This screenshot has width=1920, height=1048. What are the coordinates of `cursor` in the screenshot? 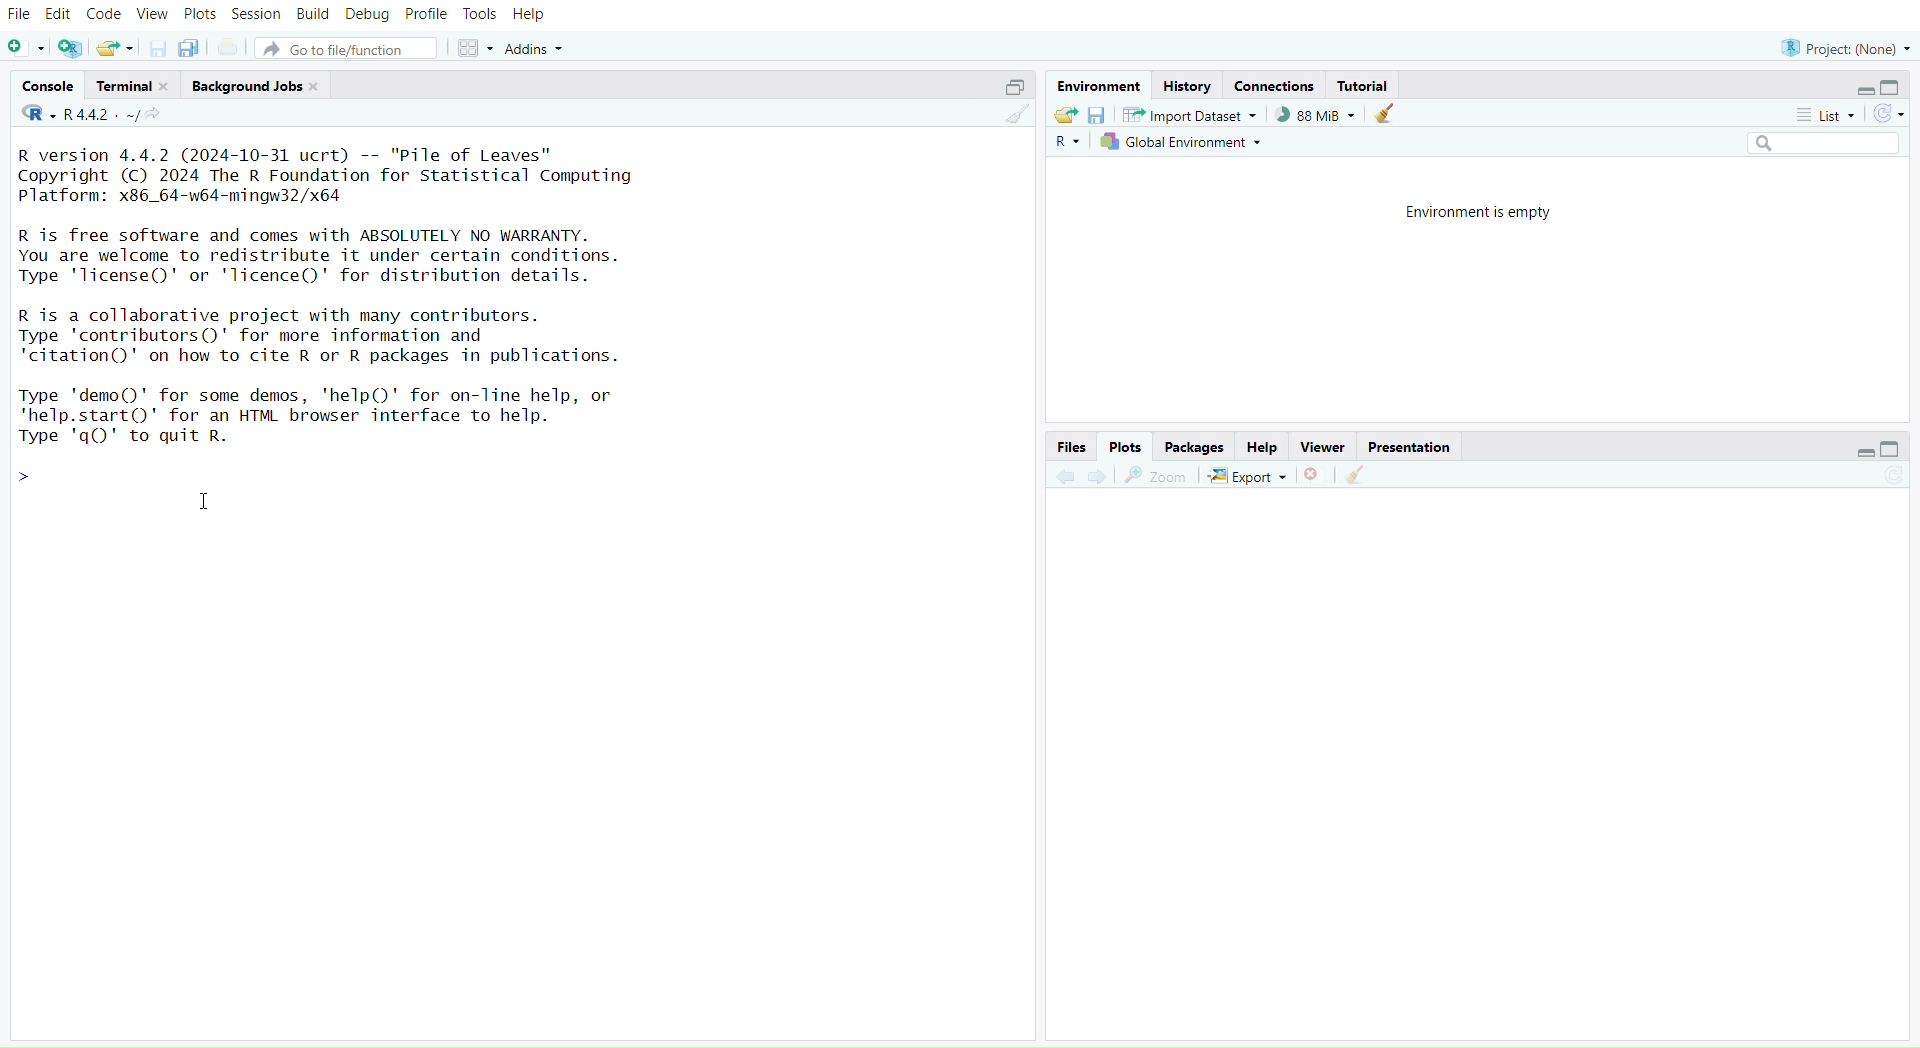 It's located at (207, 505).